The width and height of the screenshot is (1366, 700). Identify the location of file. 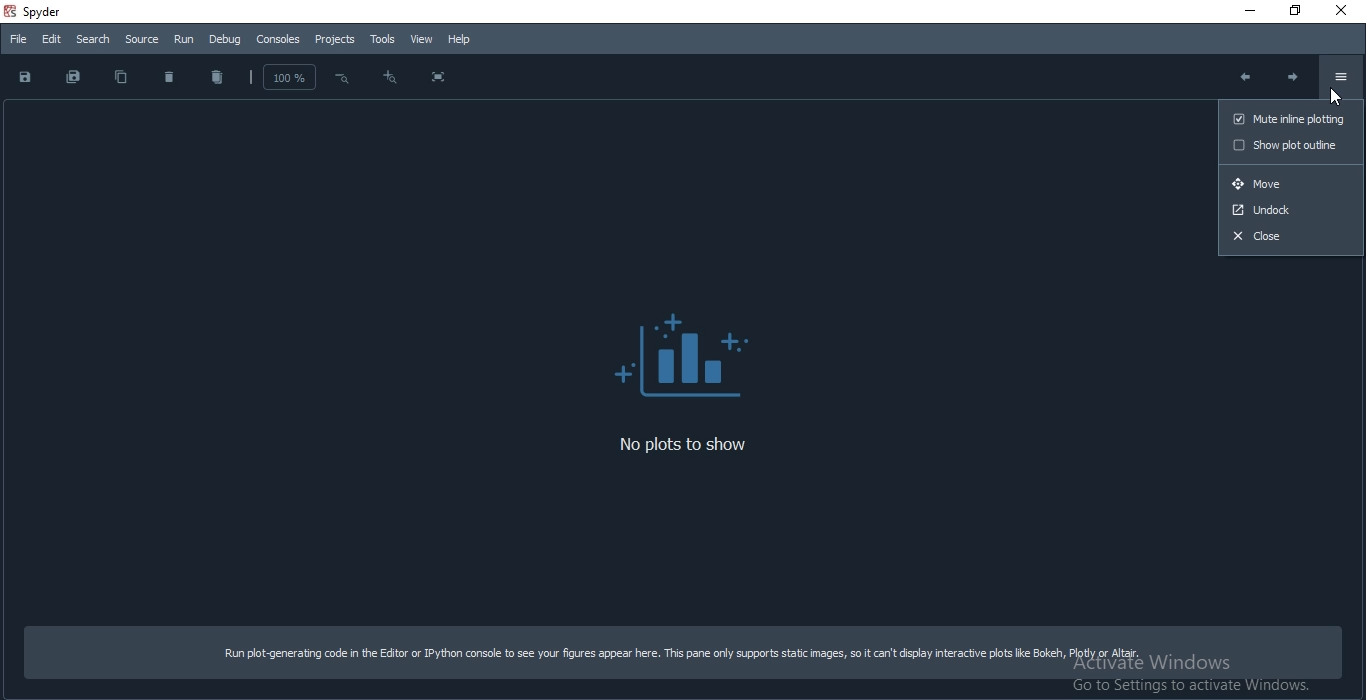
(17, 41).